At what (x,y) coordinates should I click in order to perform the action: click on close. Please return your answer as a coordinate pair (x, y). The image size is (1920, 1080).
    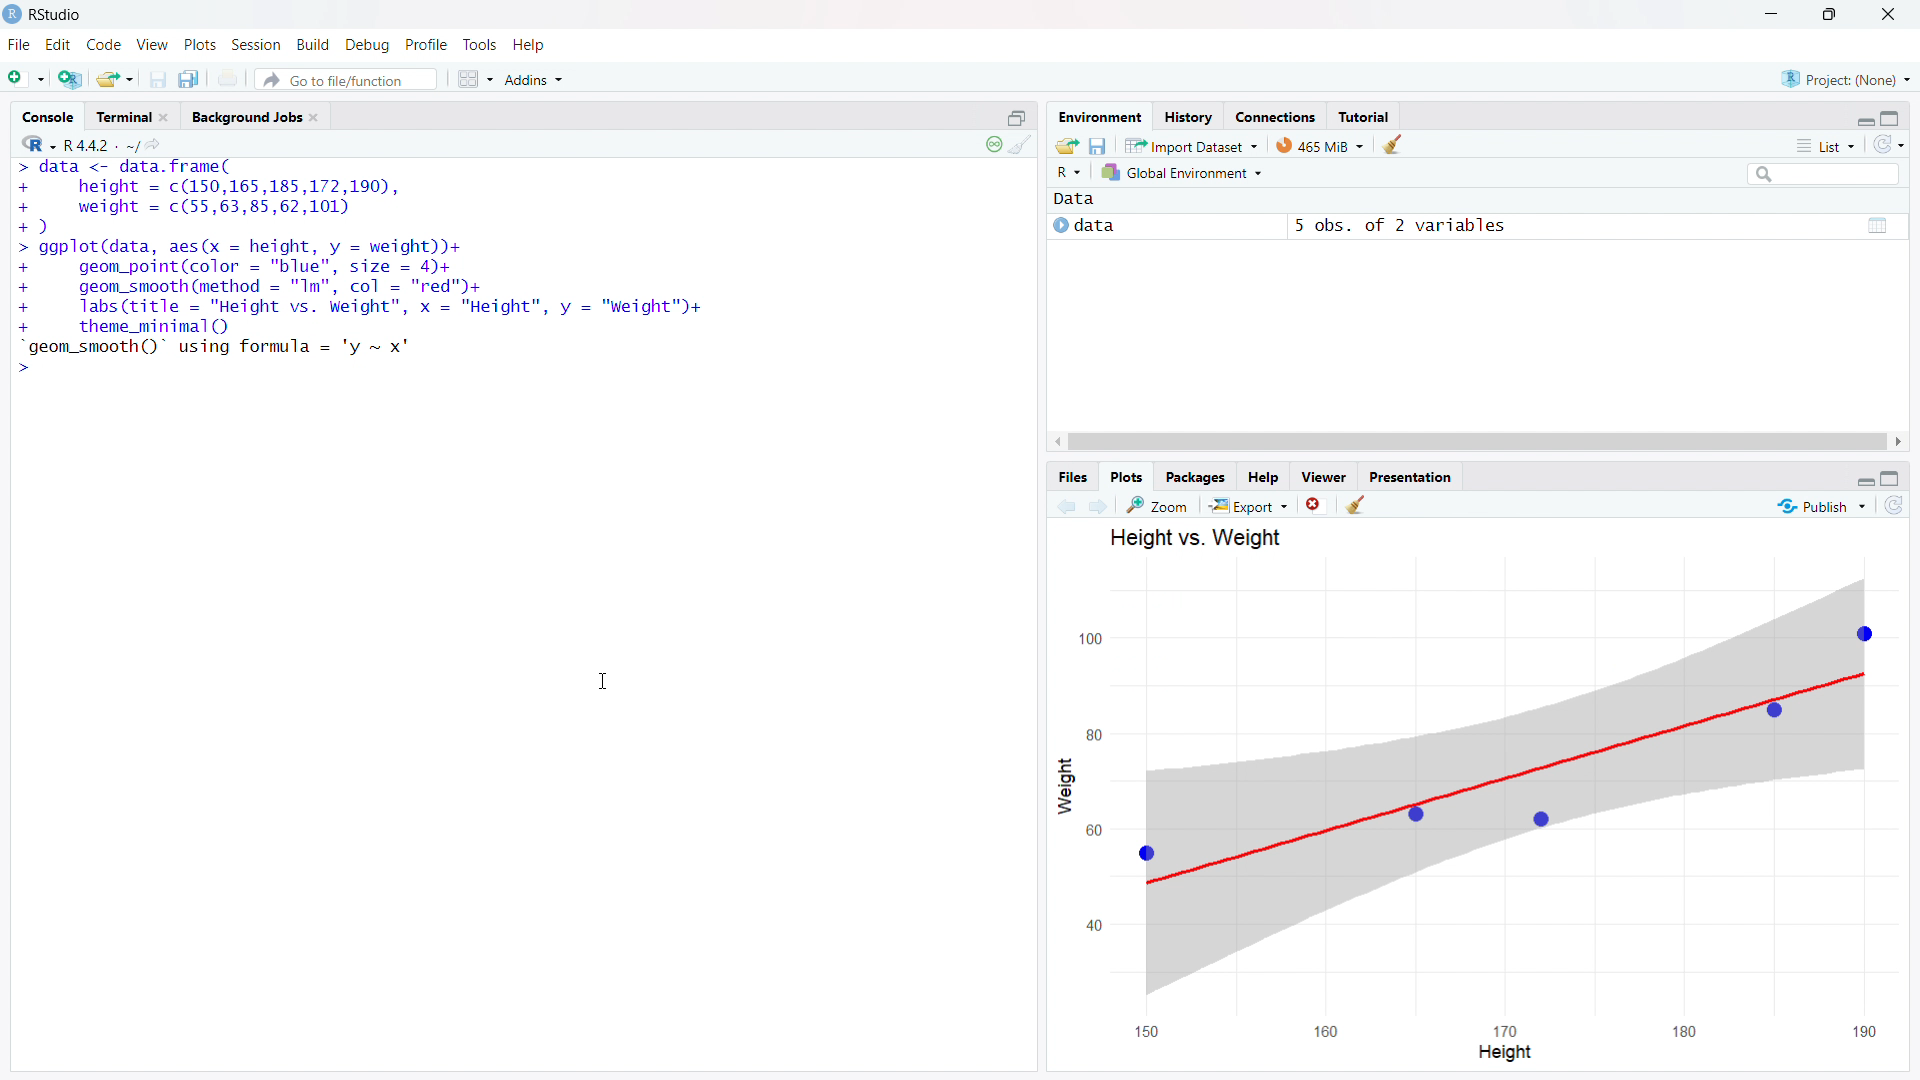
    Looking at the image, I should click on (313, 117).